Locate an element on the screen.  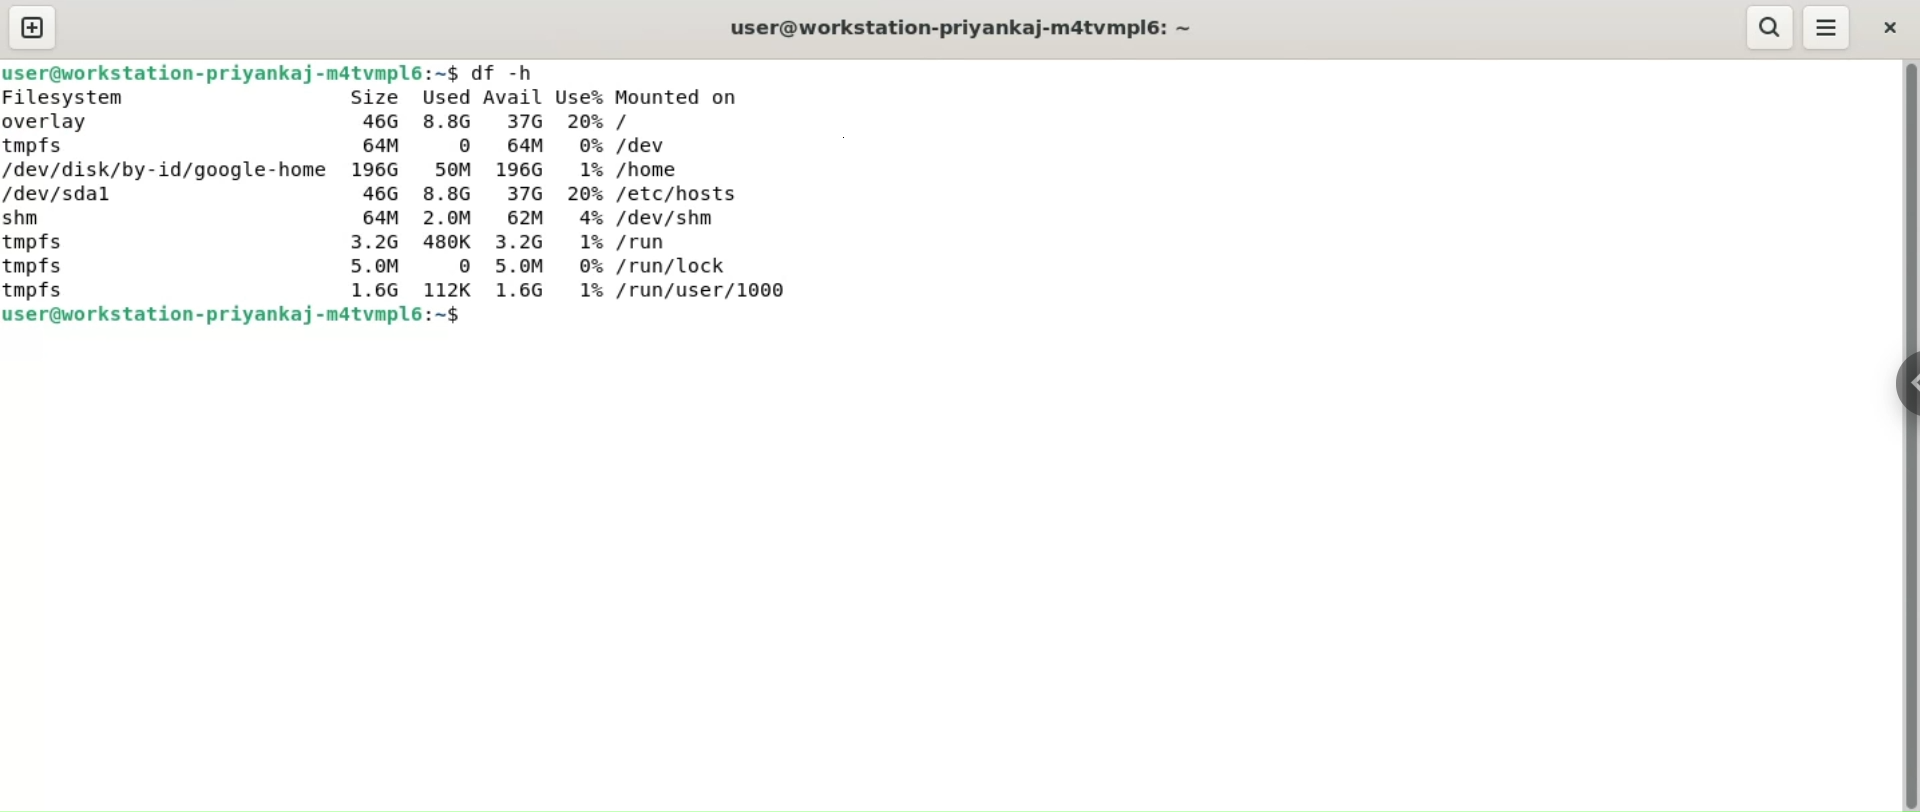
vertical scroll bar is located at coordinates (1908, 436).